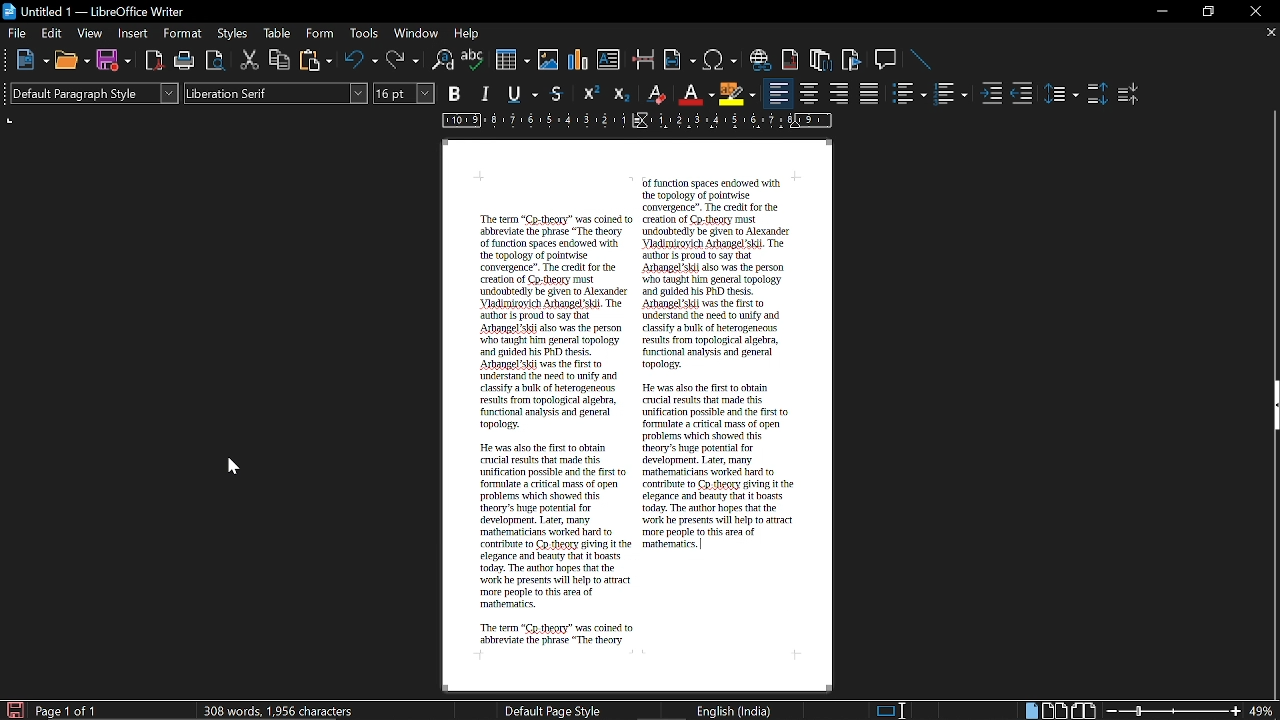 This screenshot has width=1280, height=720. What do you see at coordinates (888, 60) in the screenshot?
I see `Insert comment` at bounding box center [888, 60].